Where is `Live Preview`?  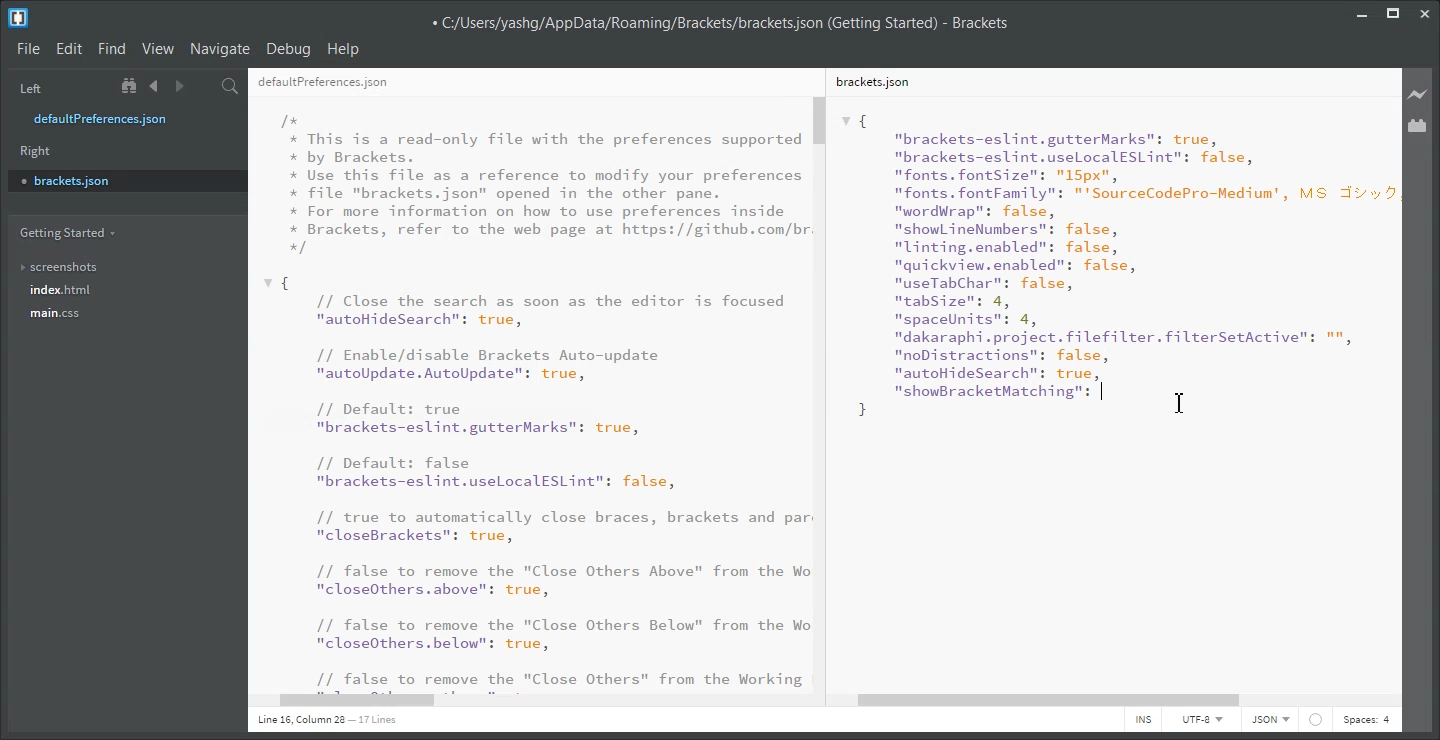
Live Preview is located at coordinates (1418, 93).